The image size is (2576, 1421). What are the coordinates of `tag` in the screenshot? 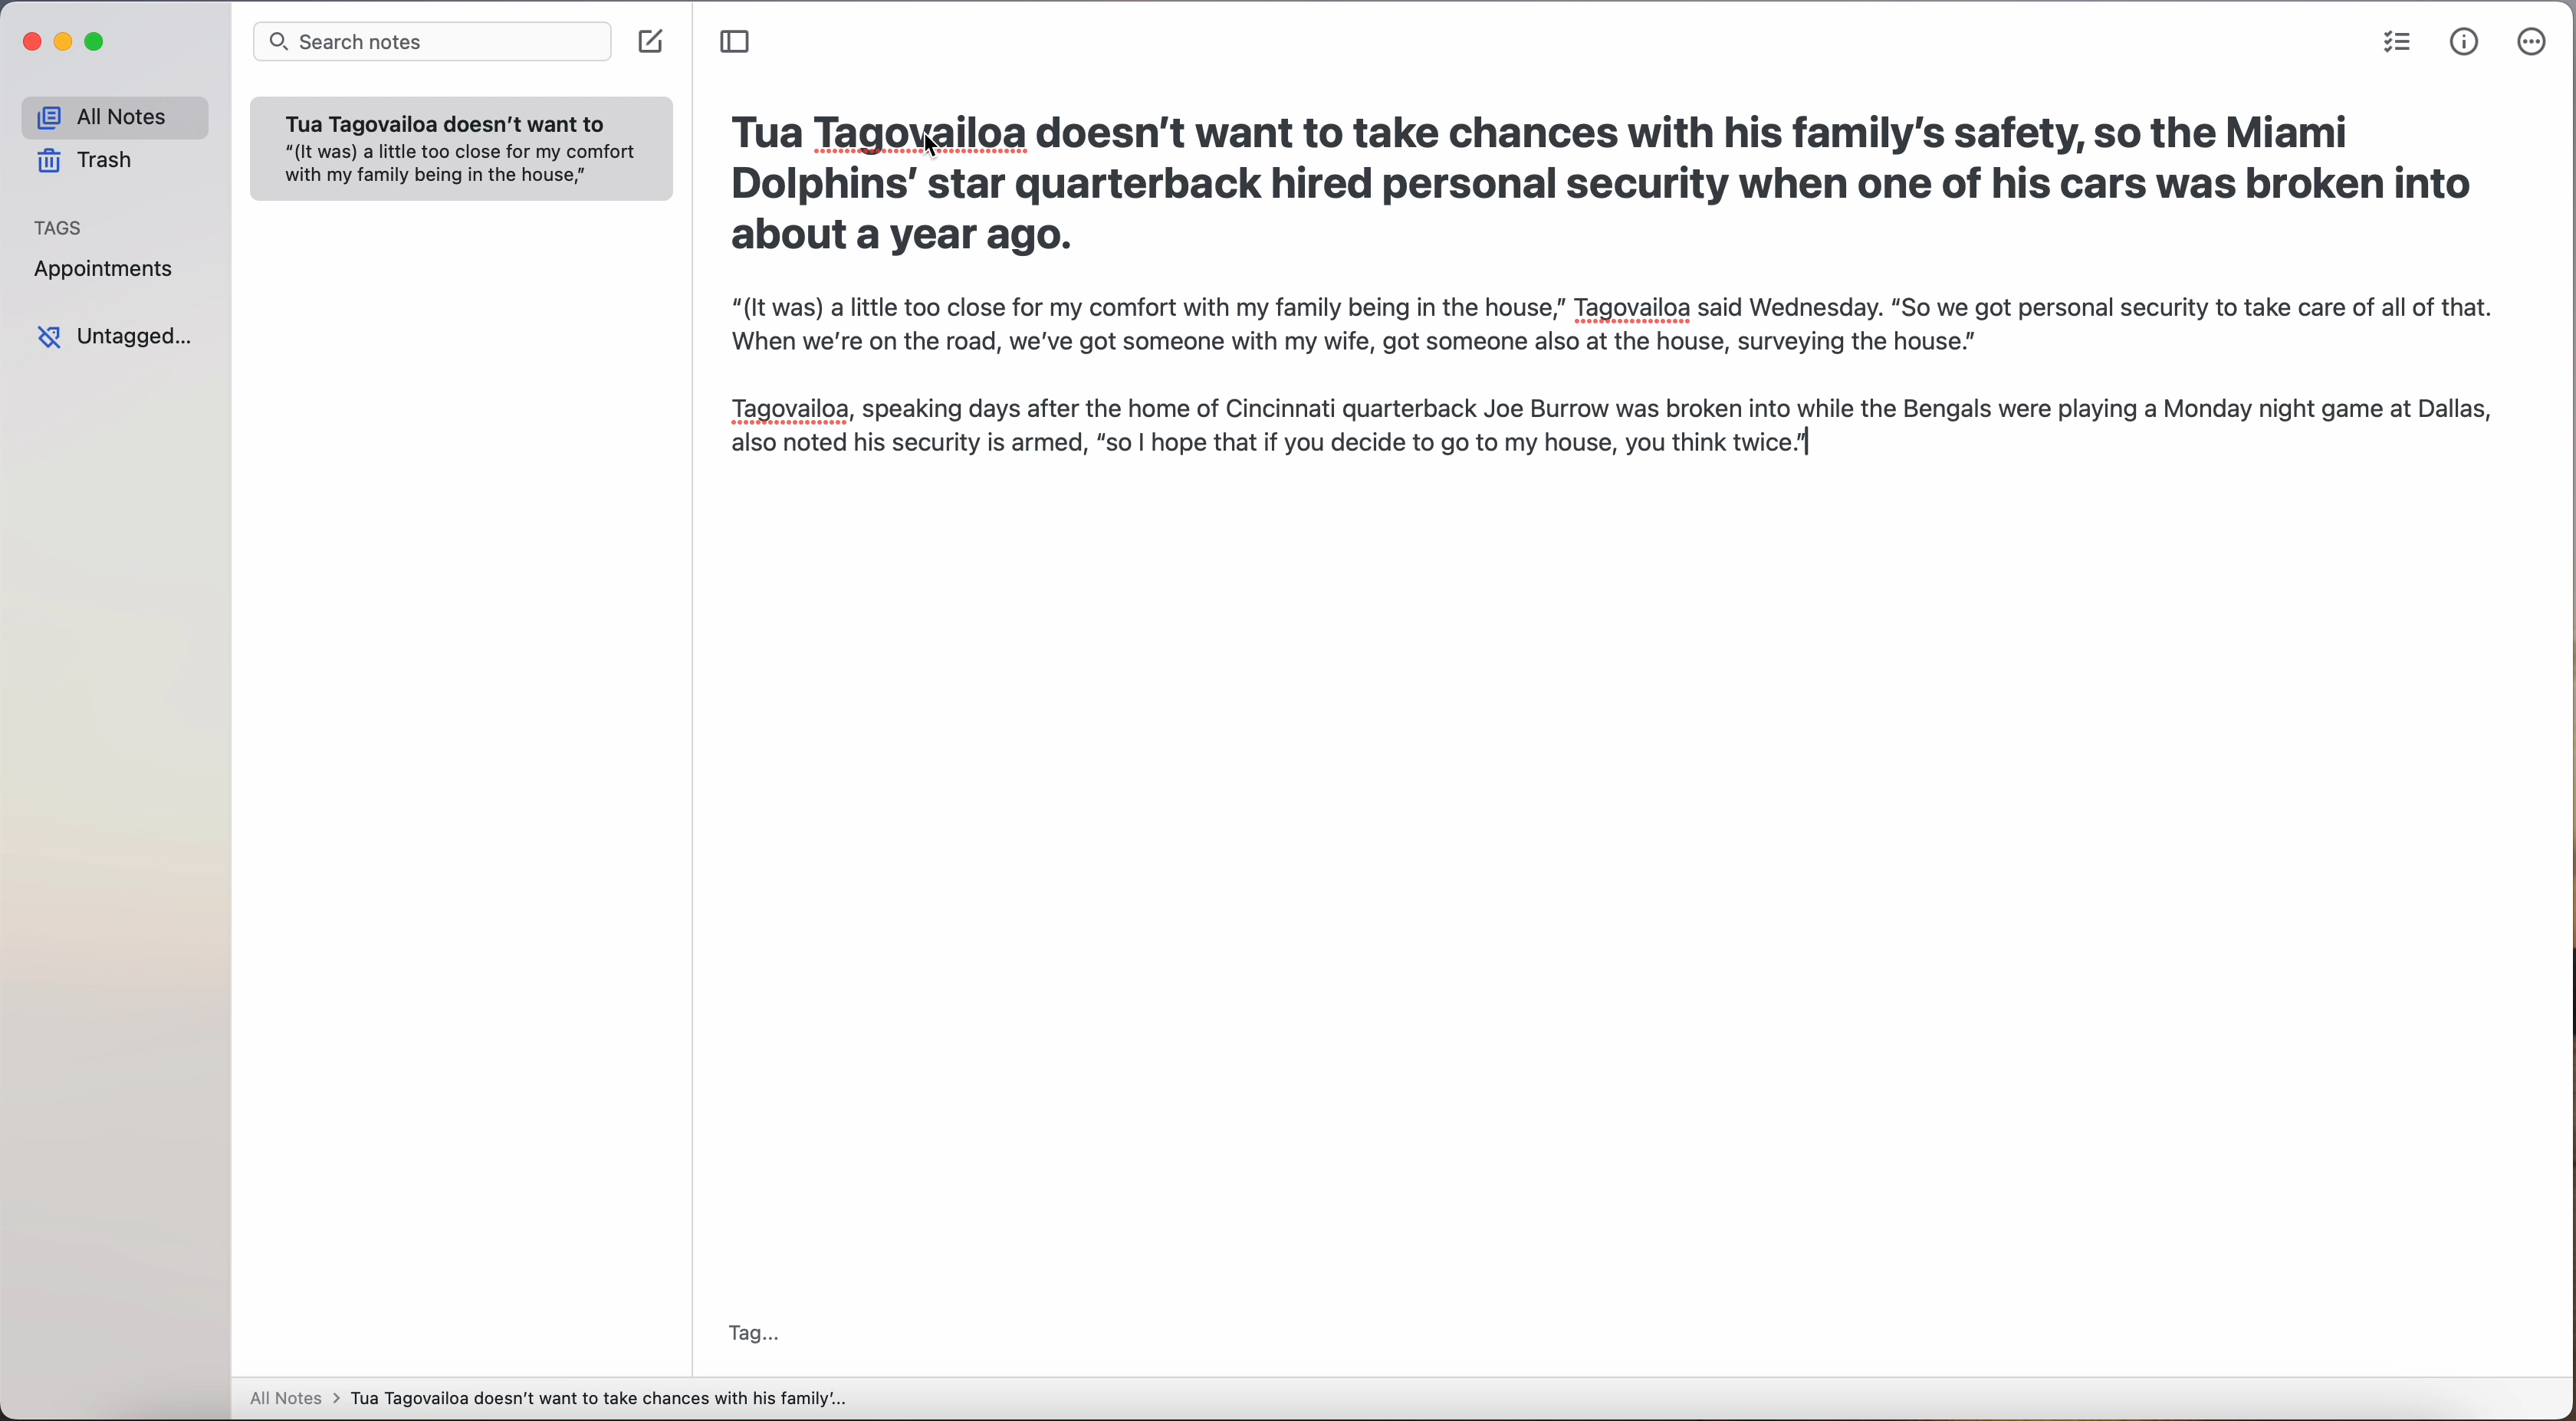 It's located at (758, 1330).